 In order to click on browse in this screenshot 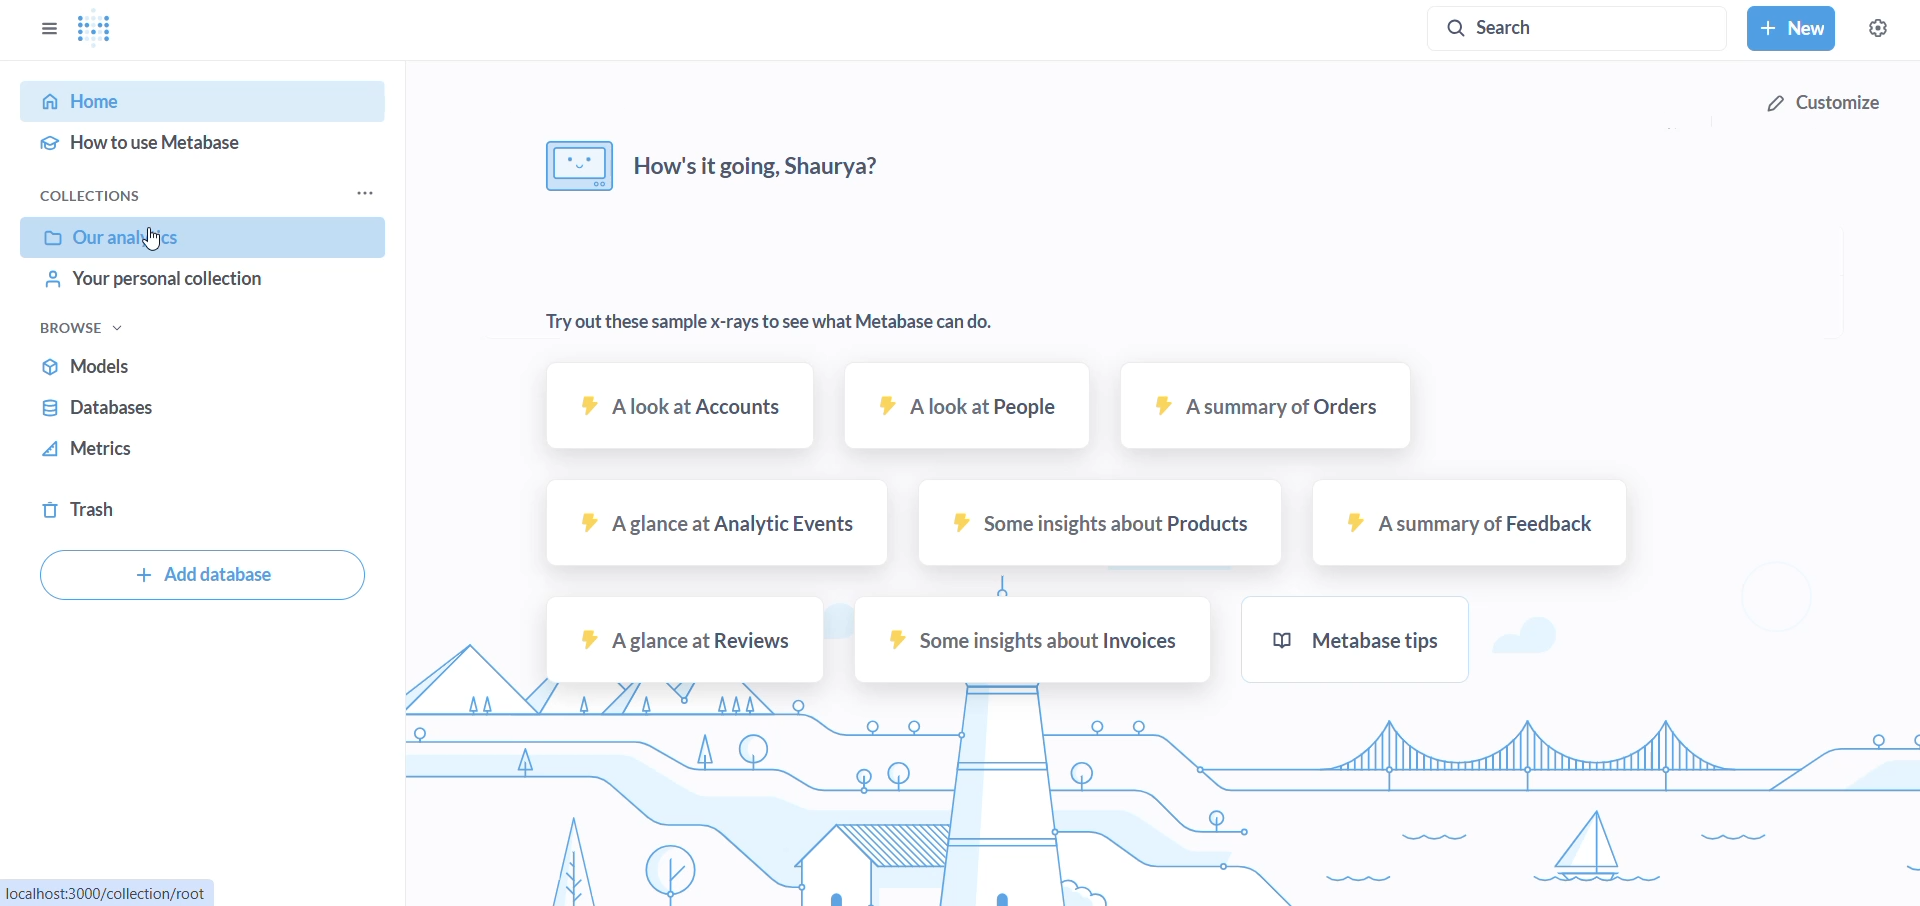, I will do `click(87, 329)`.